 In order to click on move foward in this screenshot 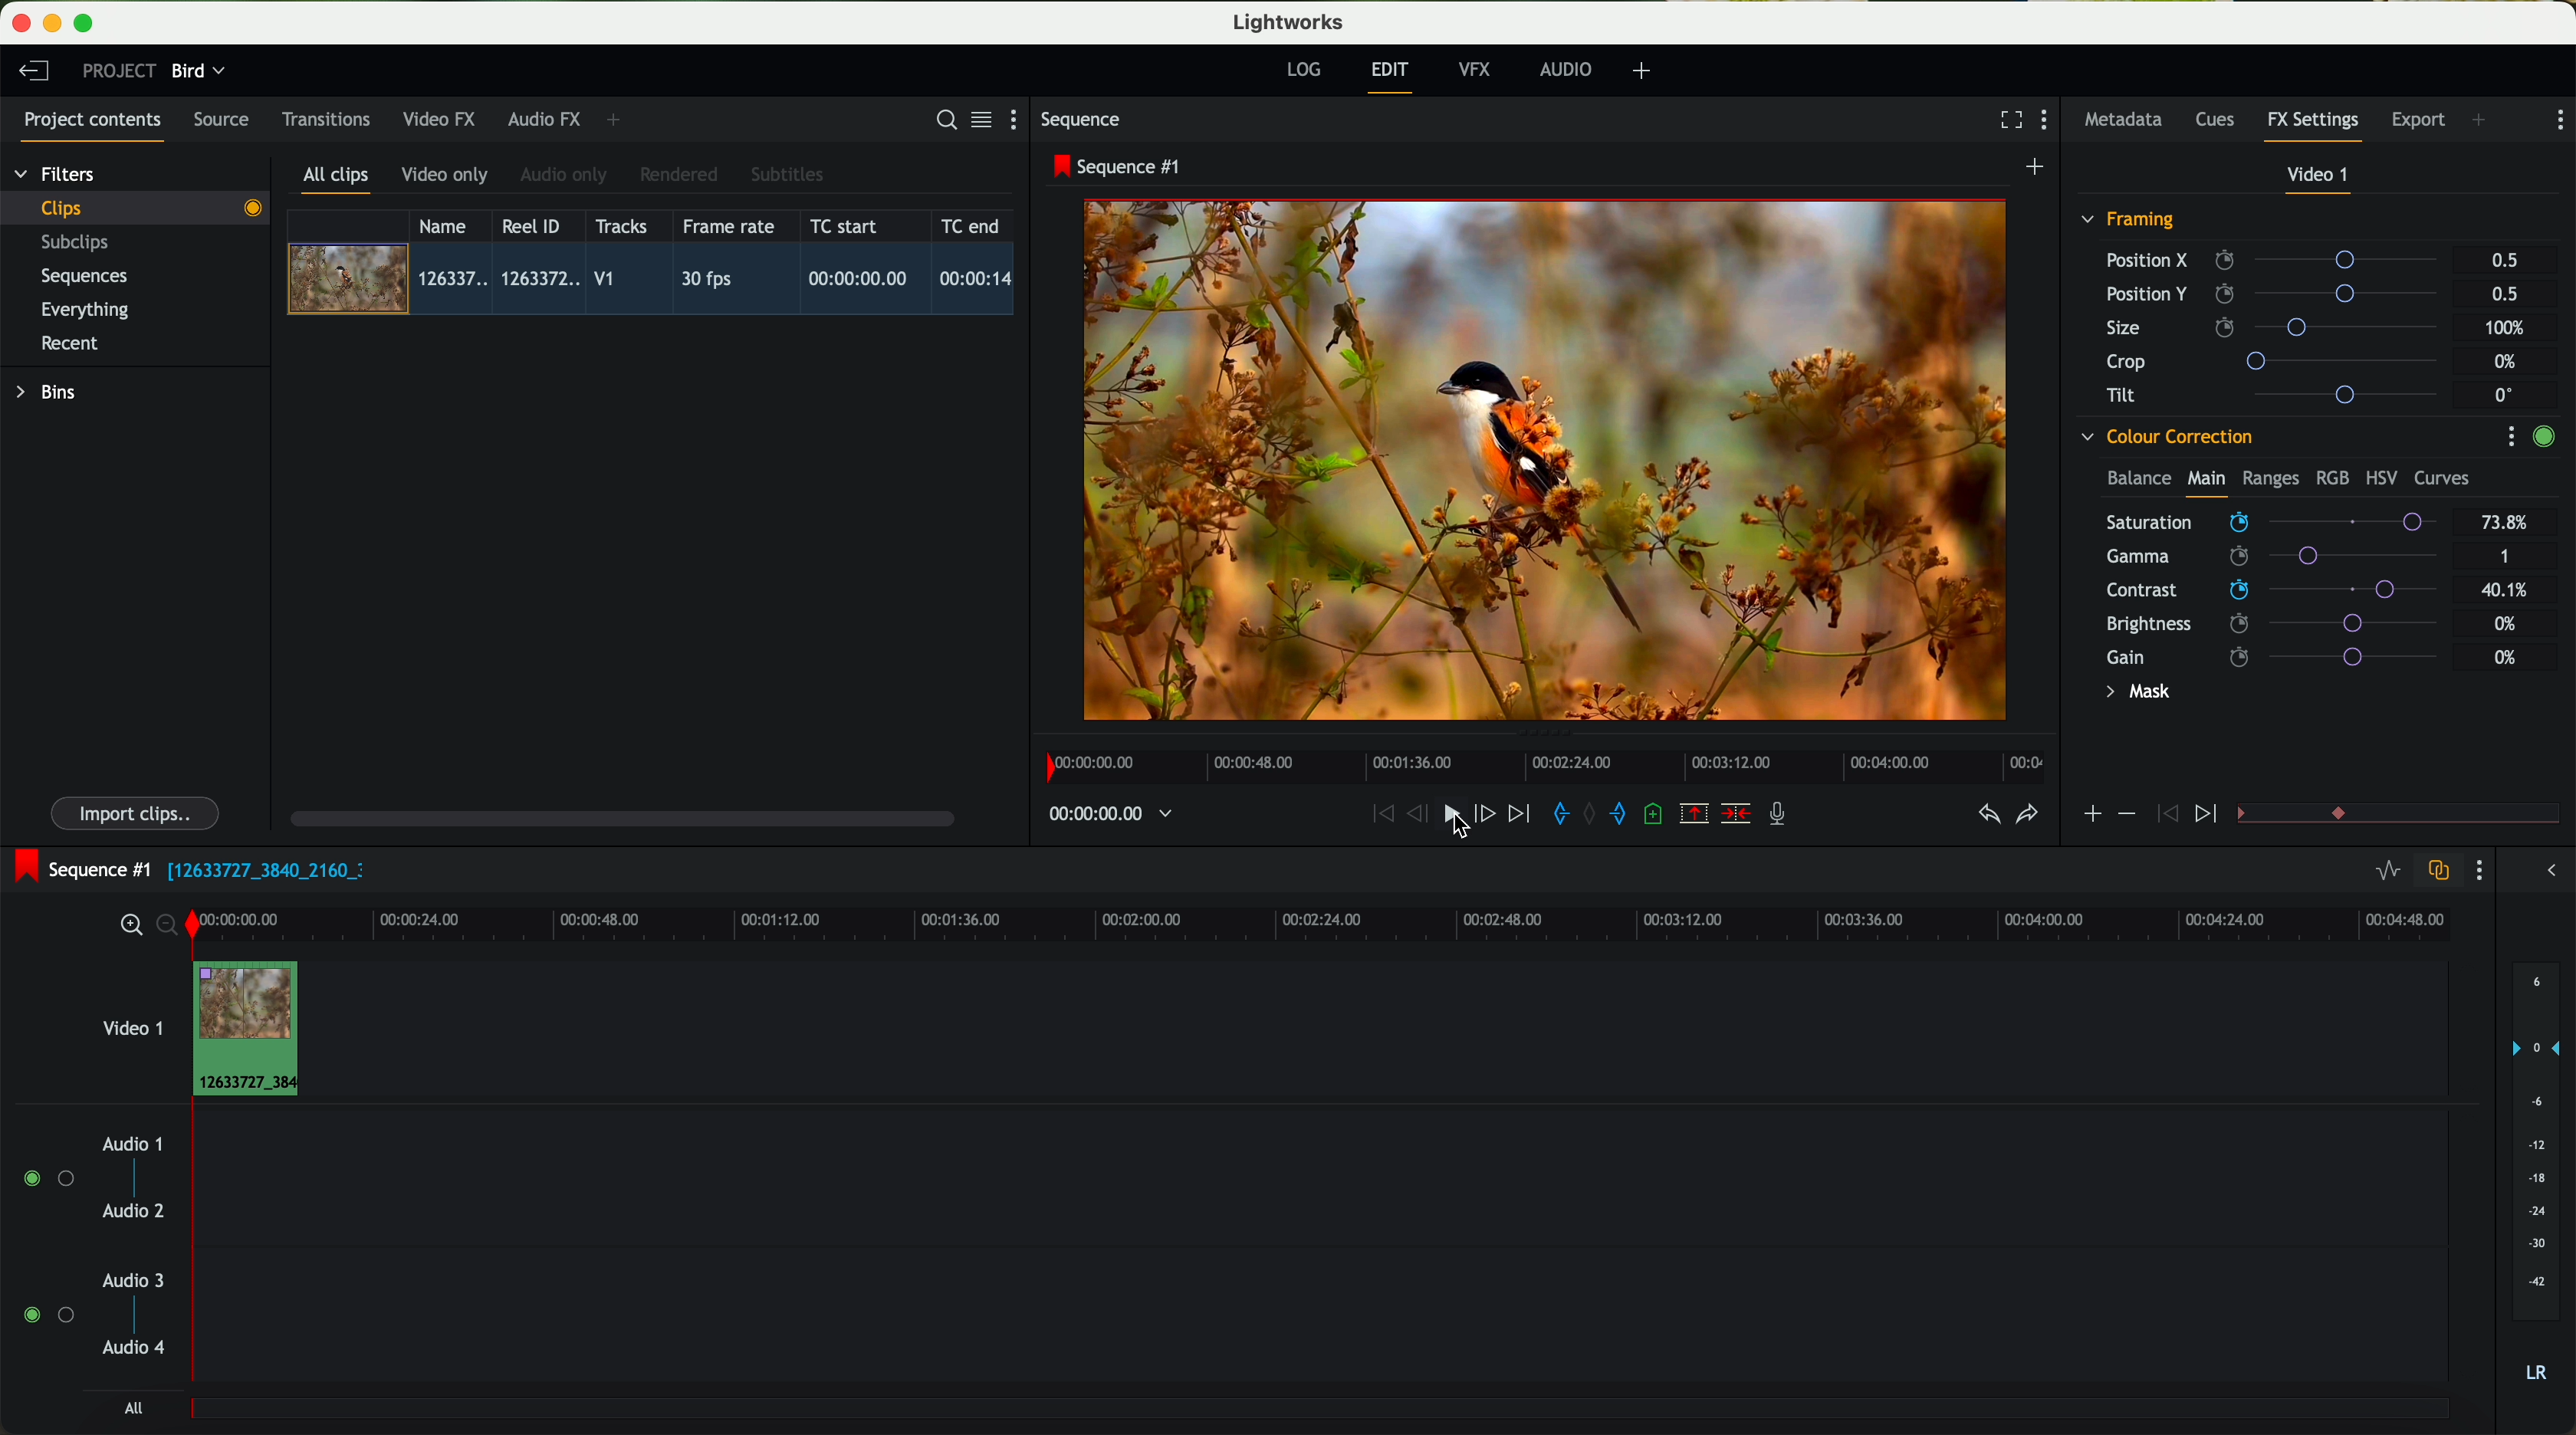, I will do `click(1518, 814)`.